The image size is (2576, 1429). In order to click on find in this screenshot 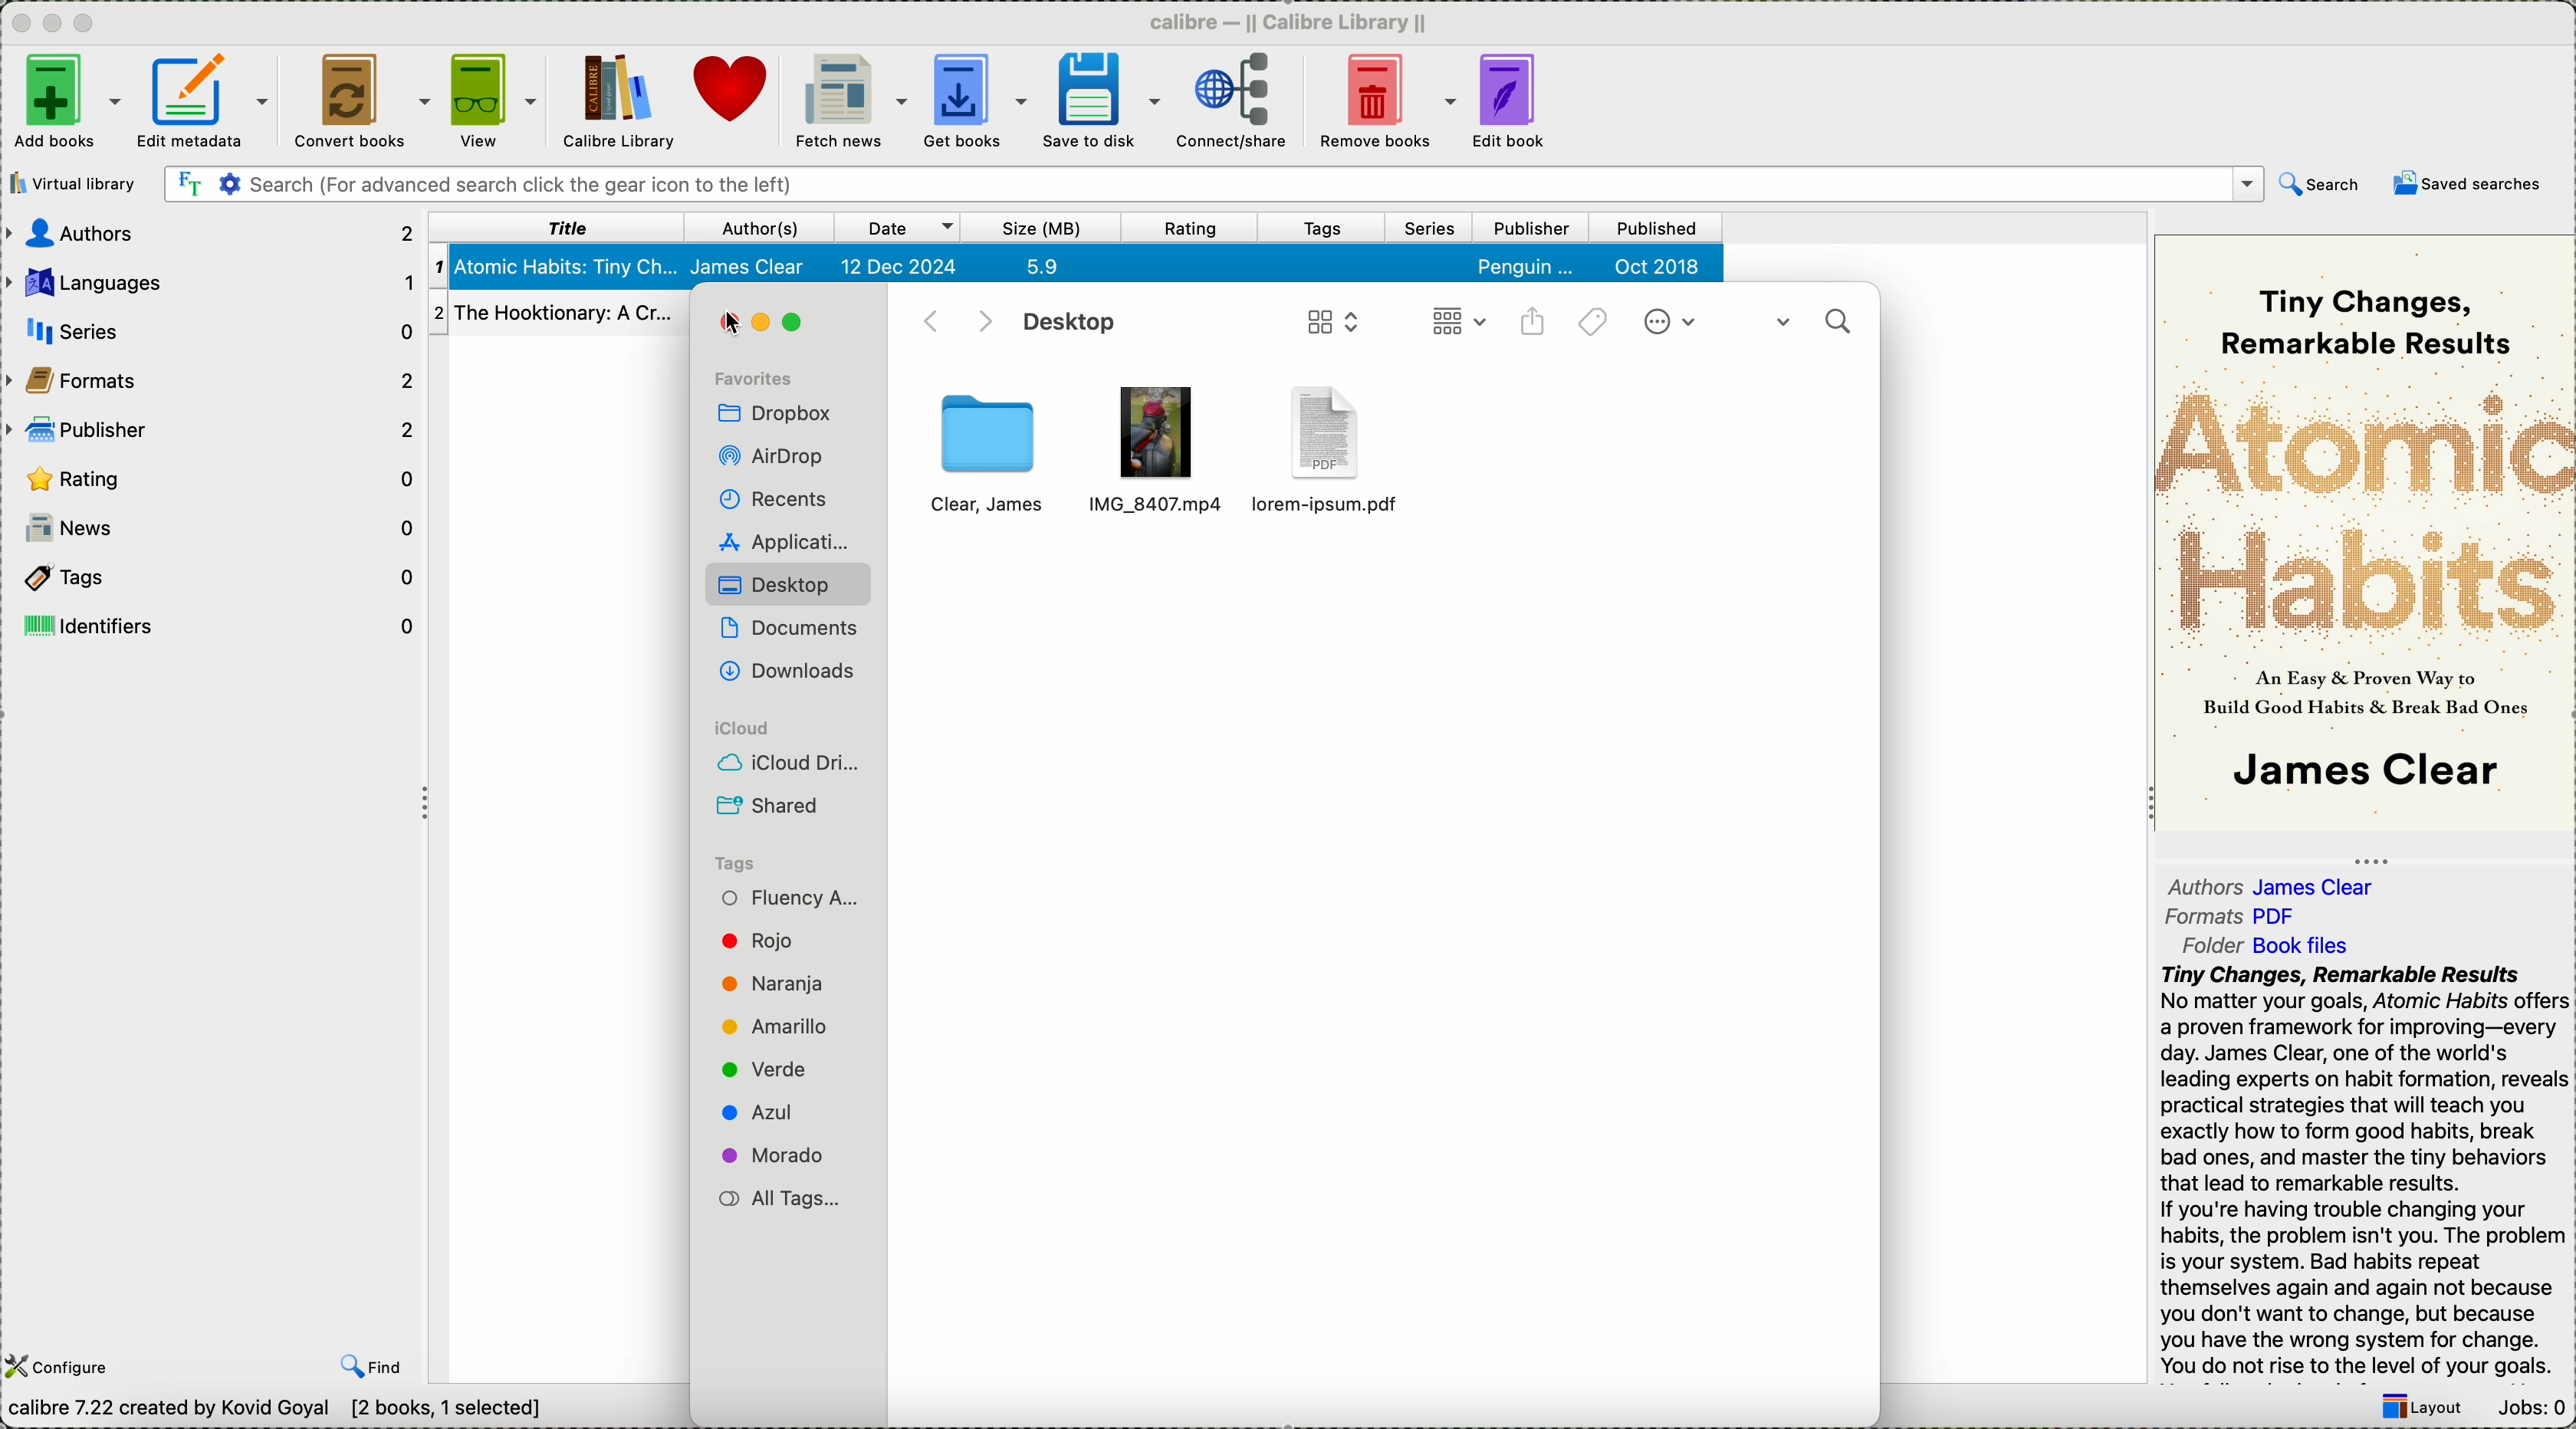, I will do `click(370, 1368)`.